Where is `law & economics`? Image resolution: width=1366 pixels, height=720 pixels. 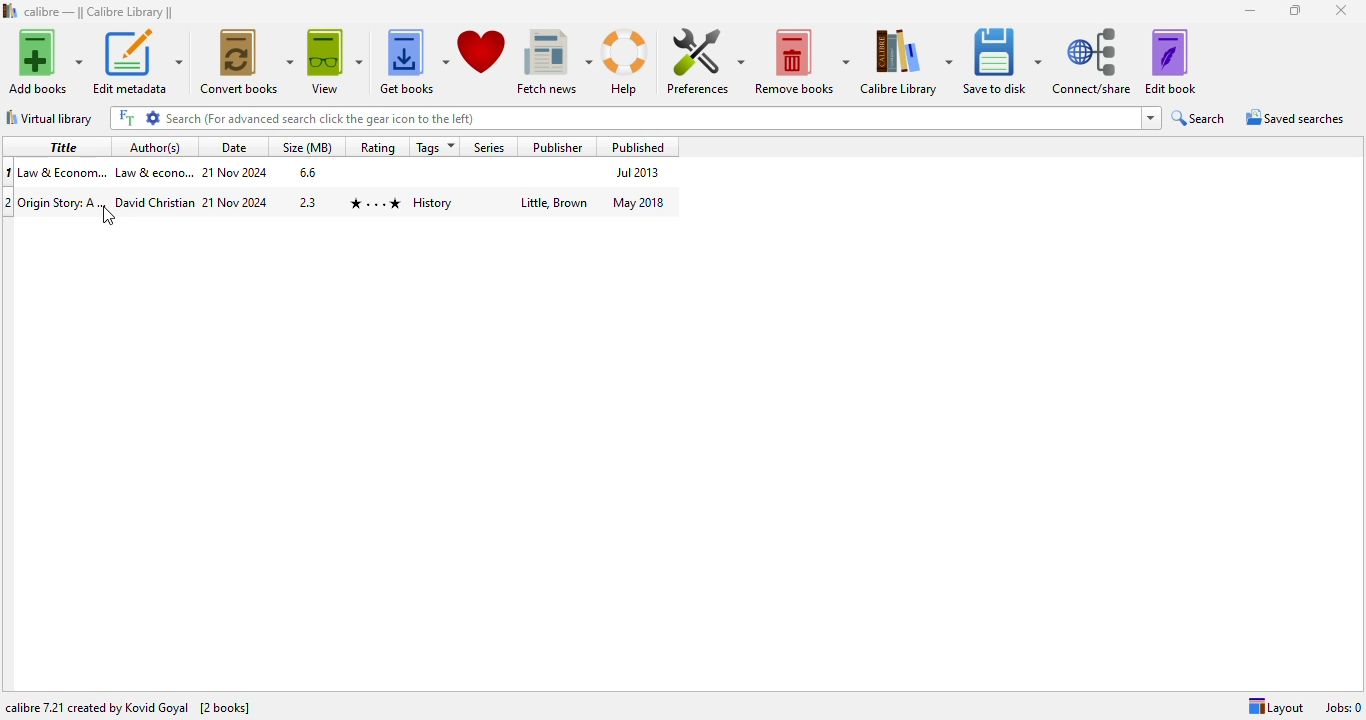
law & economics is located at coordinates (62, 171).